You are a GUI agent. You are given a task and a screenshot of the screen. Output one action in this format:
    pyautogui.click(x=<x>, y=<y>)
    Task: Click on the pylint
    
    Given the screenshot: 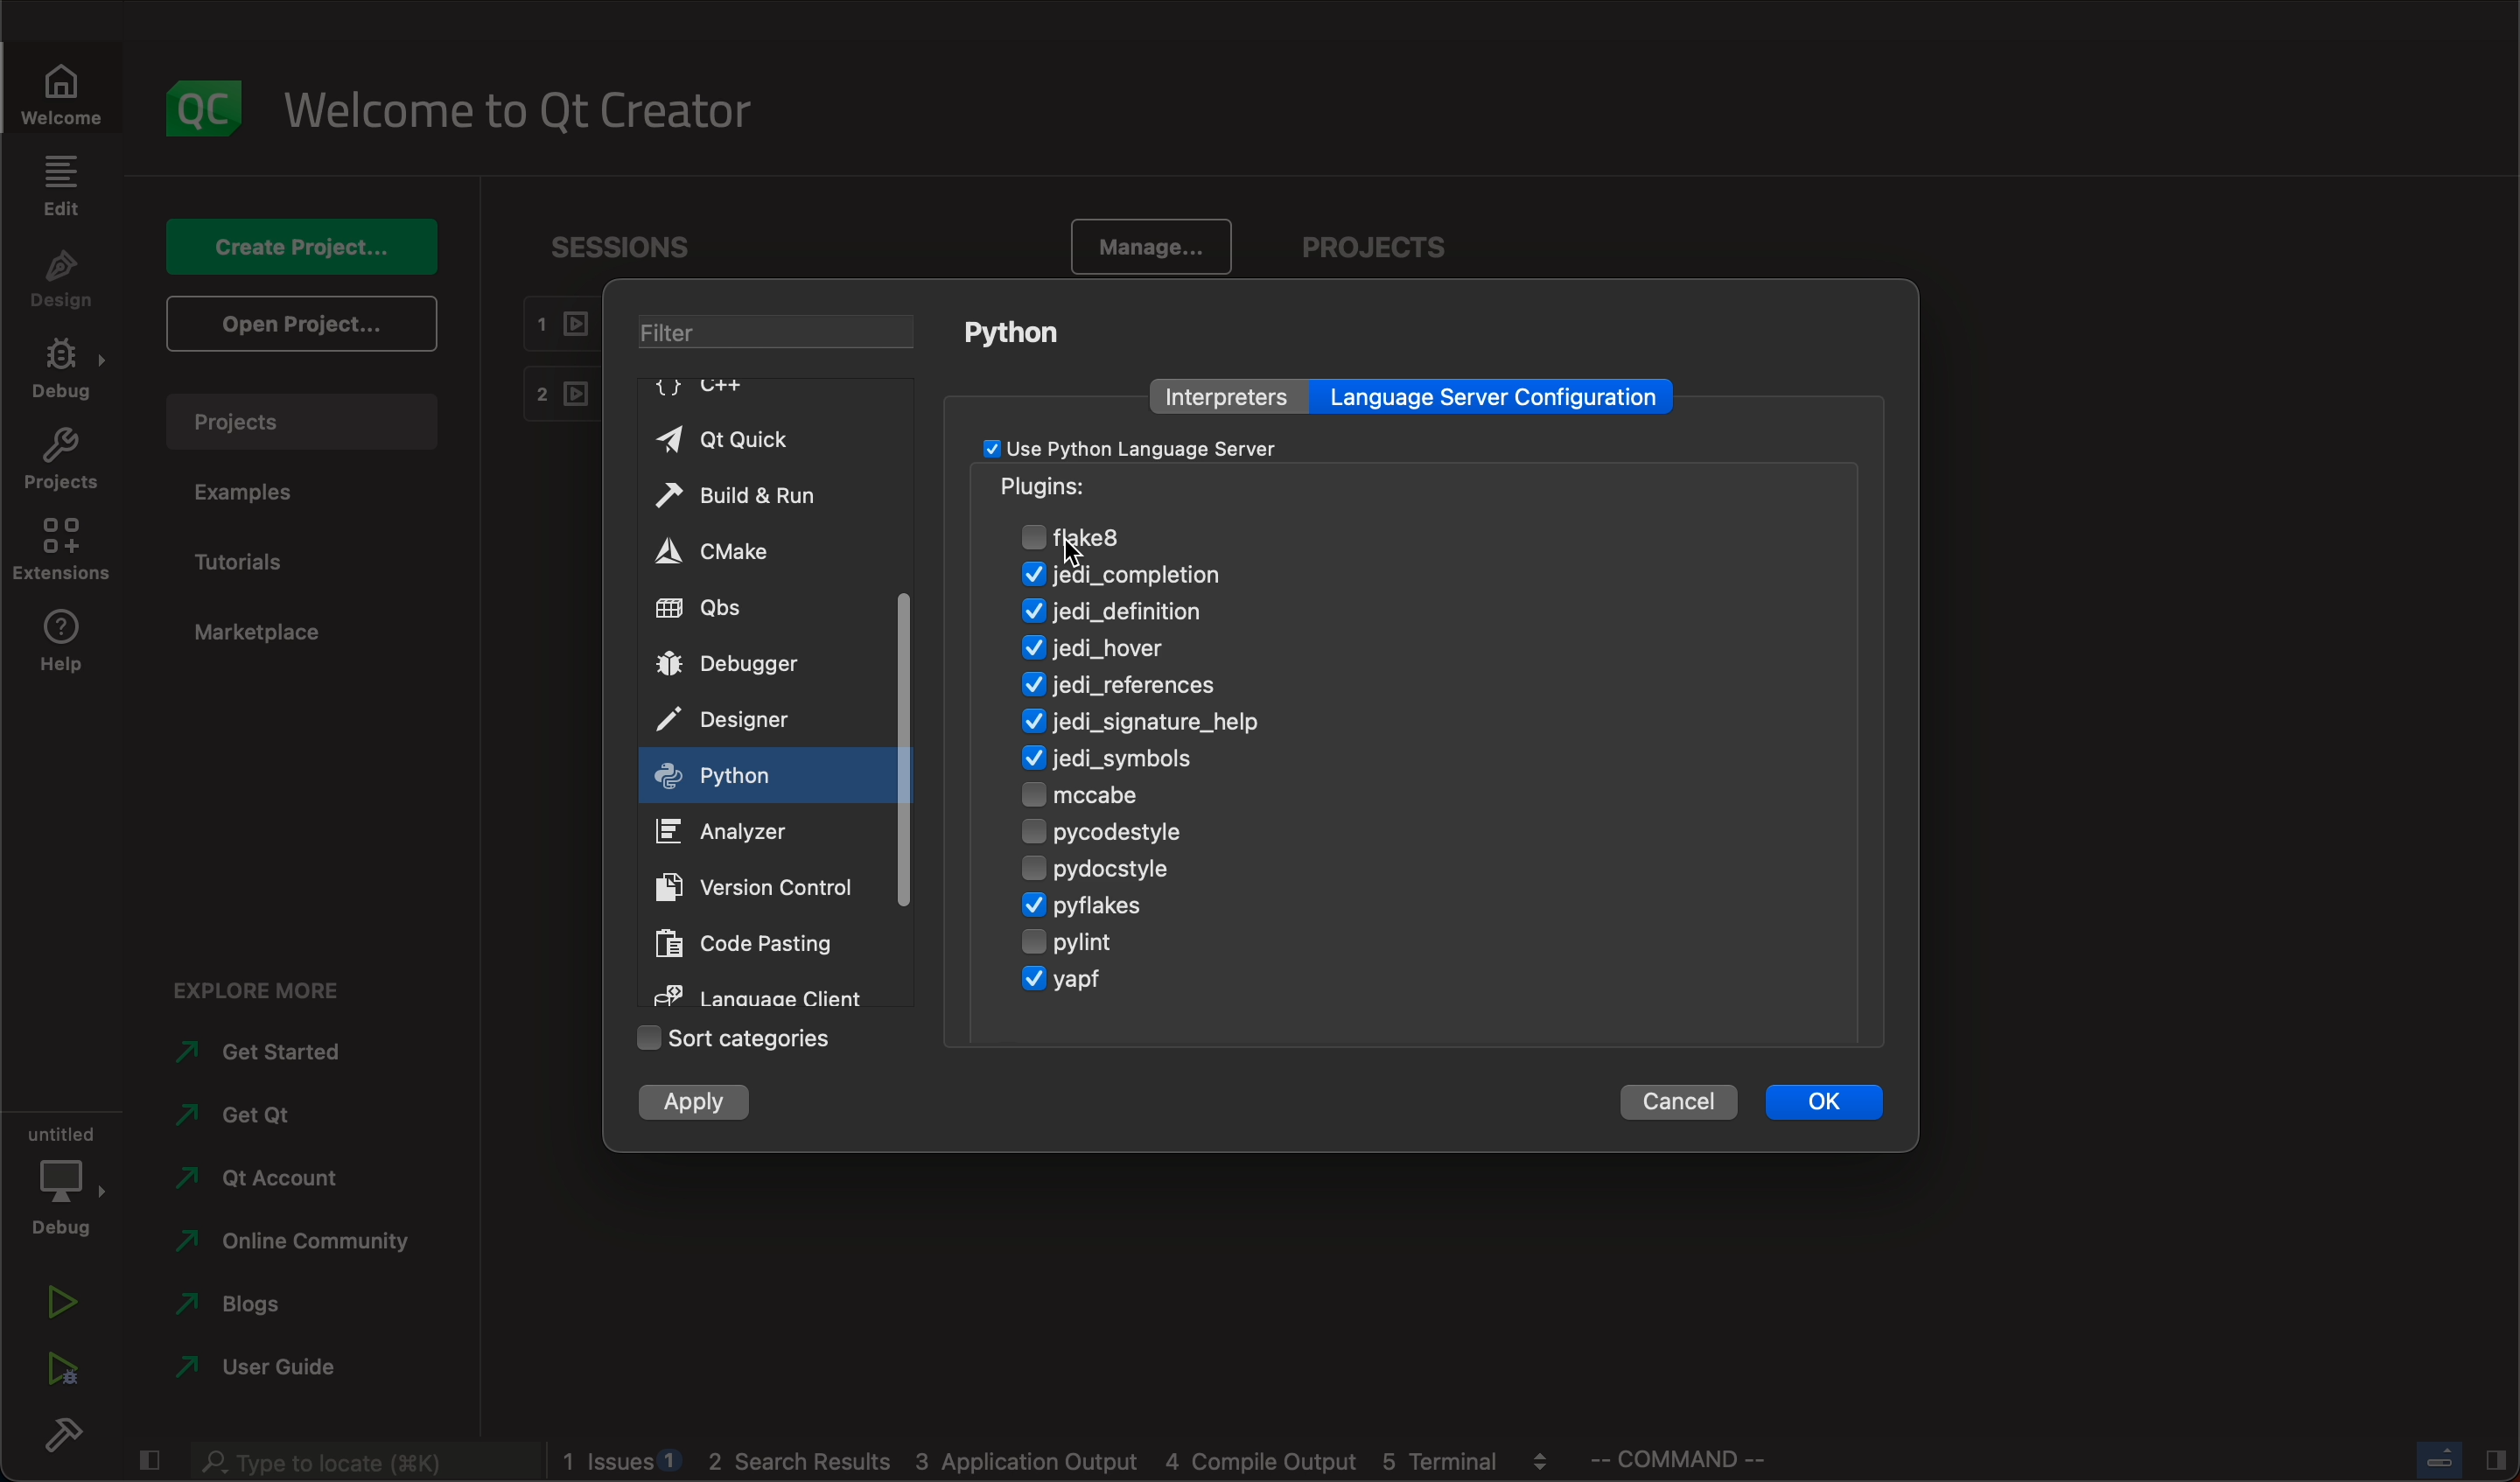 What is the action you would take?
    pyautogui.click(x=1079, y=941)
    